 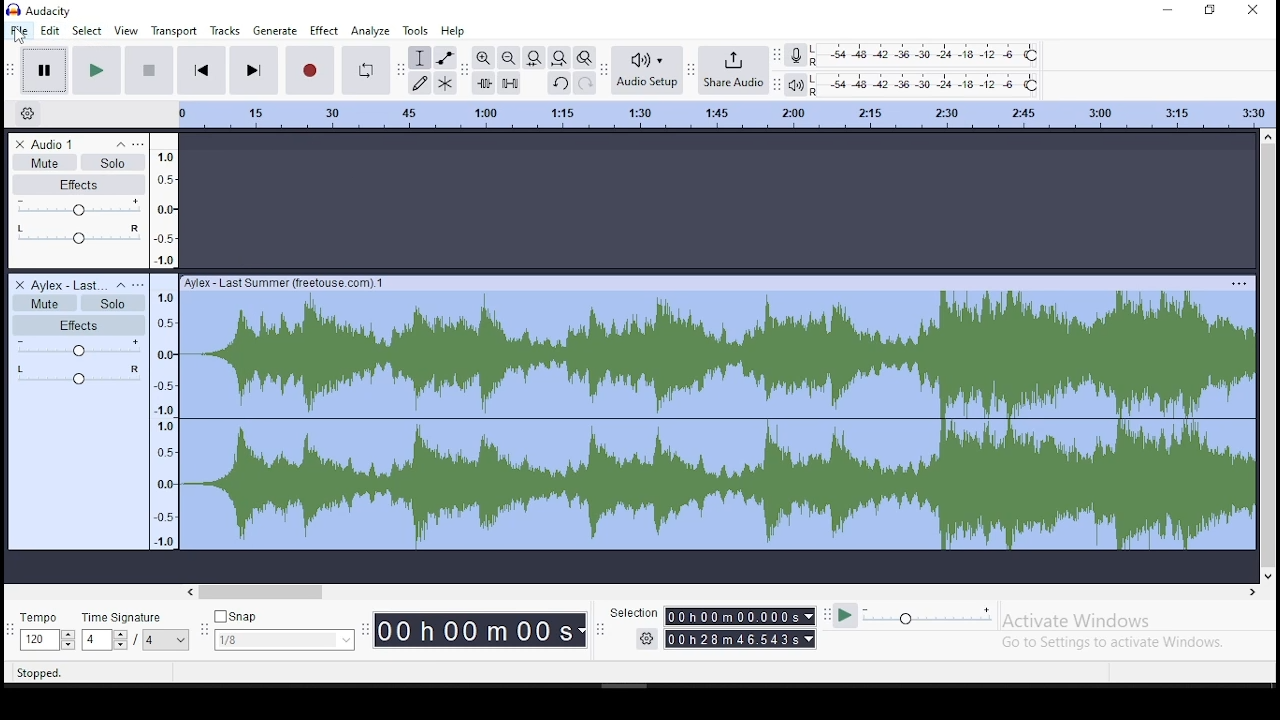 I want to click on selection tool, so click(x=420, y=58).